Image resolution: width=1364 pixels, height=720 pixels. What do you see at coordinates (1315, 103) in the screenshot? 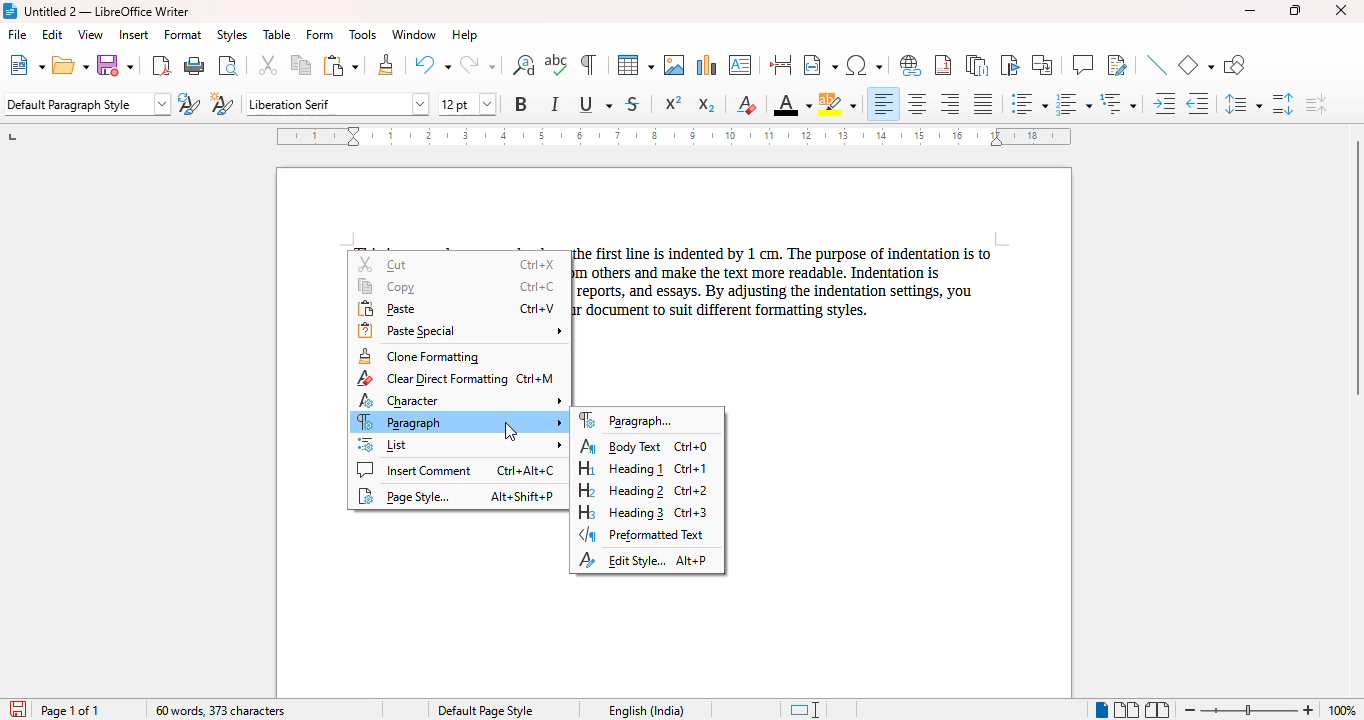
I see `decrease paragraph spacing` at bounding box center [1315, 103].